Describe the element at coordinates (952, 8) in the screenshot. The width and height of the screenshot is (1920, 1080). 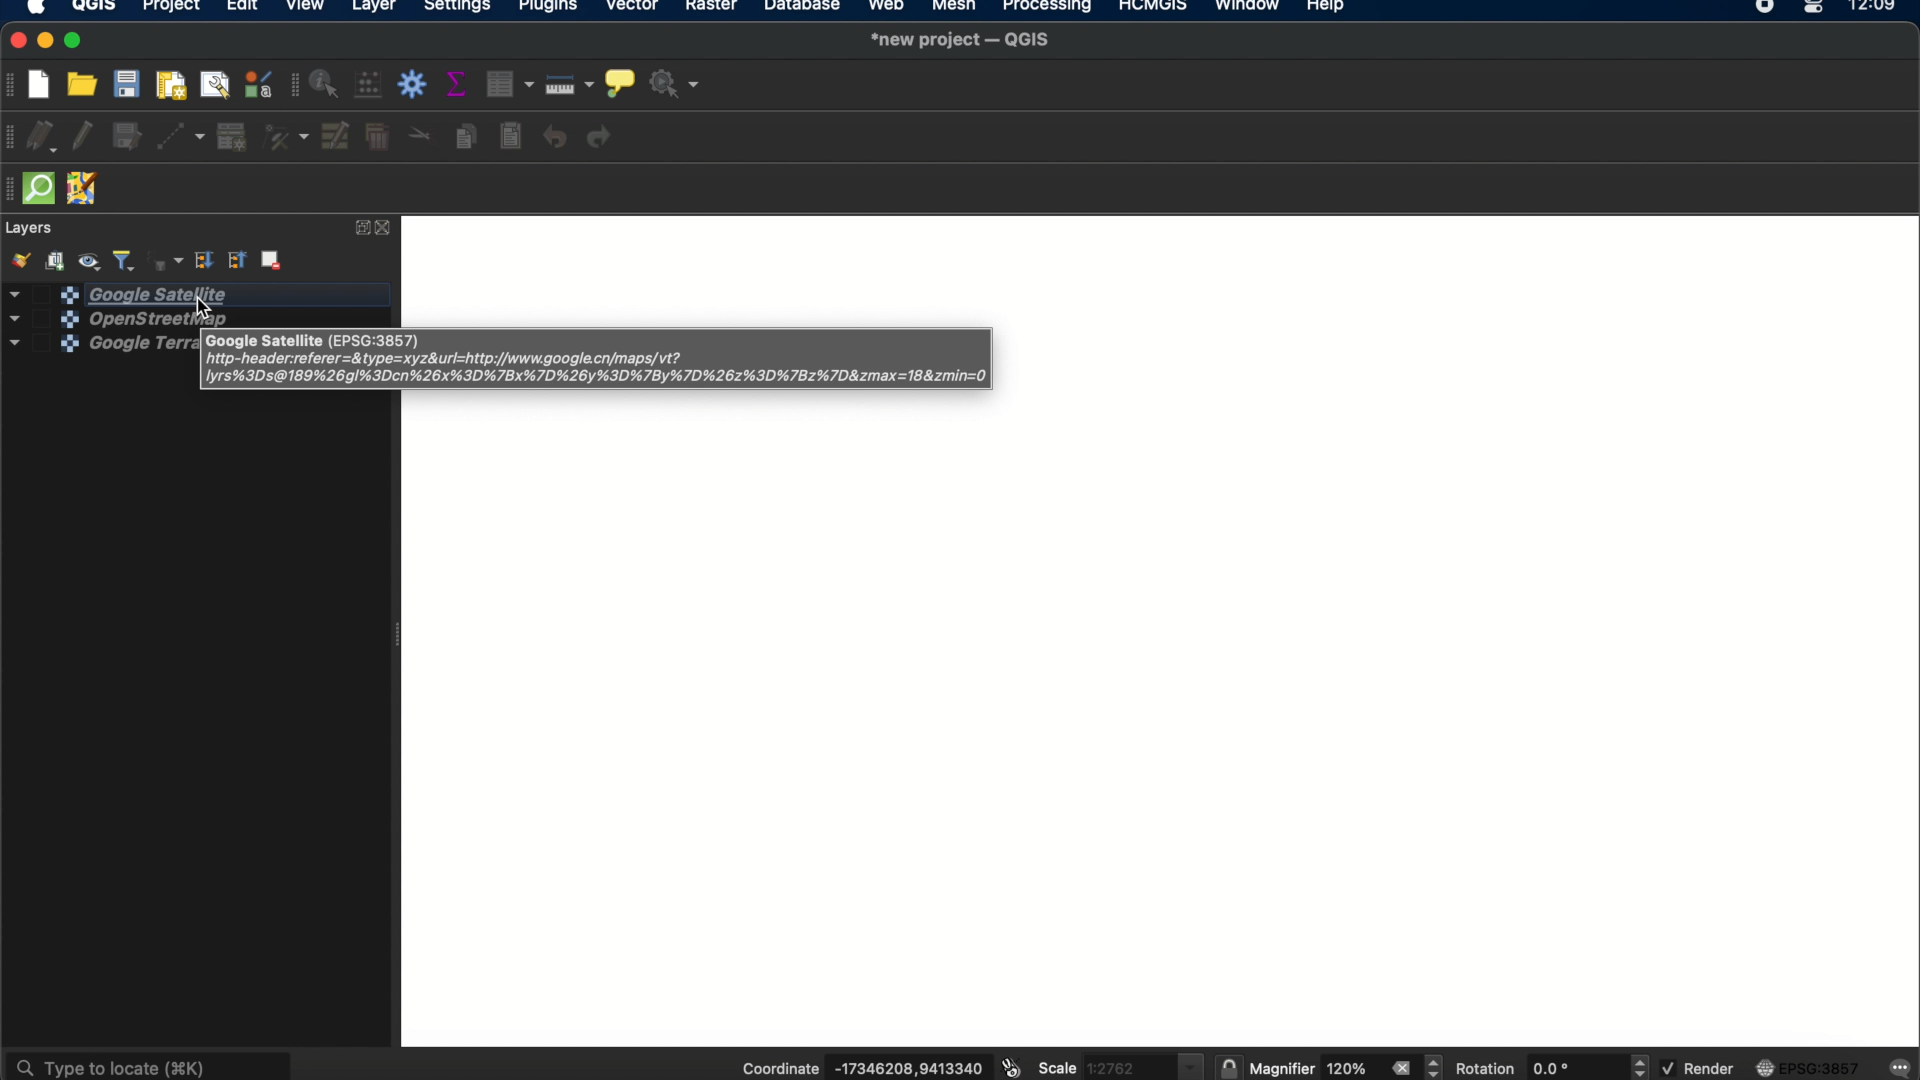
I see `mesh` at that location.